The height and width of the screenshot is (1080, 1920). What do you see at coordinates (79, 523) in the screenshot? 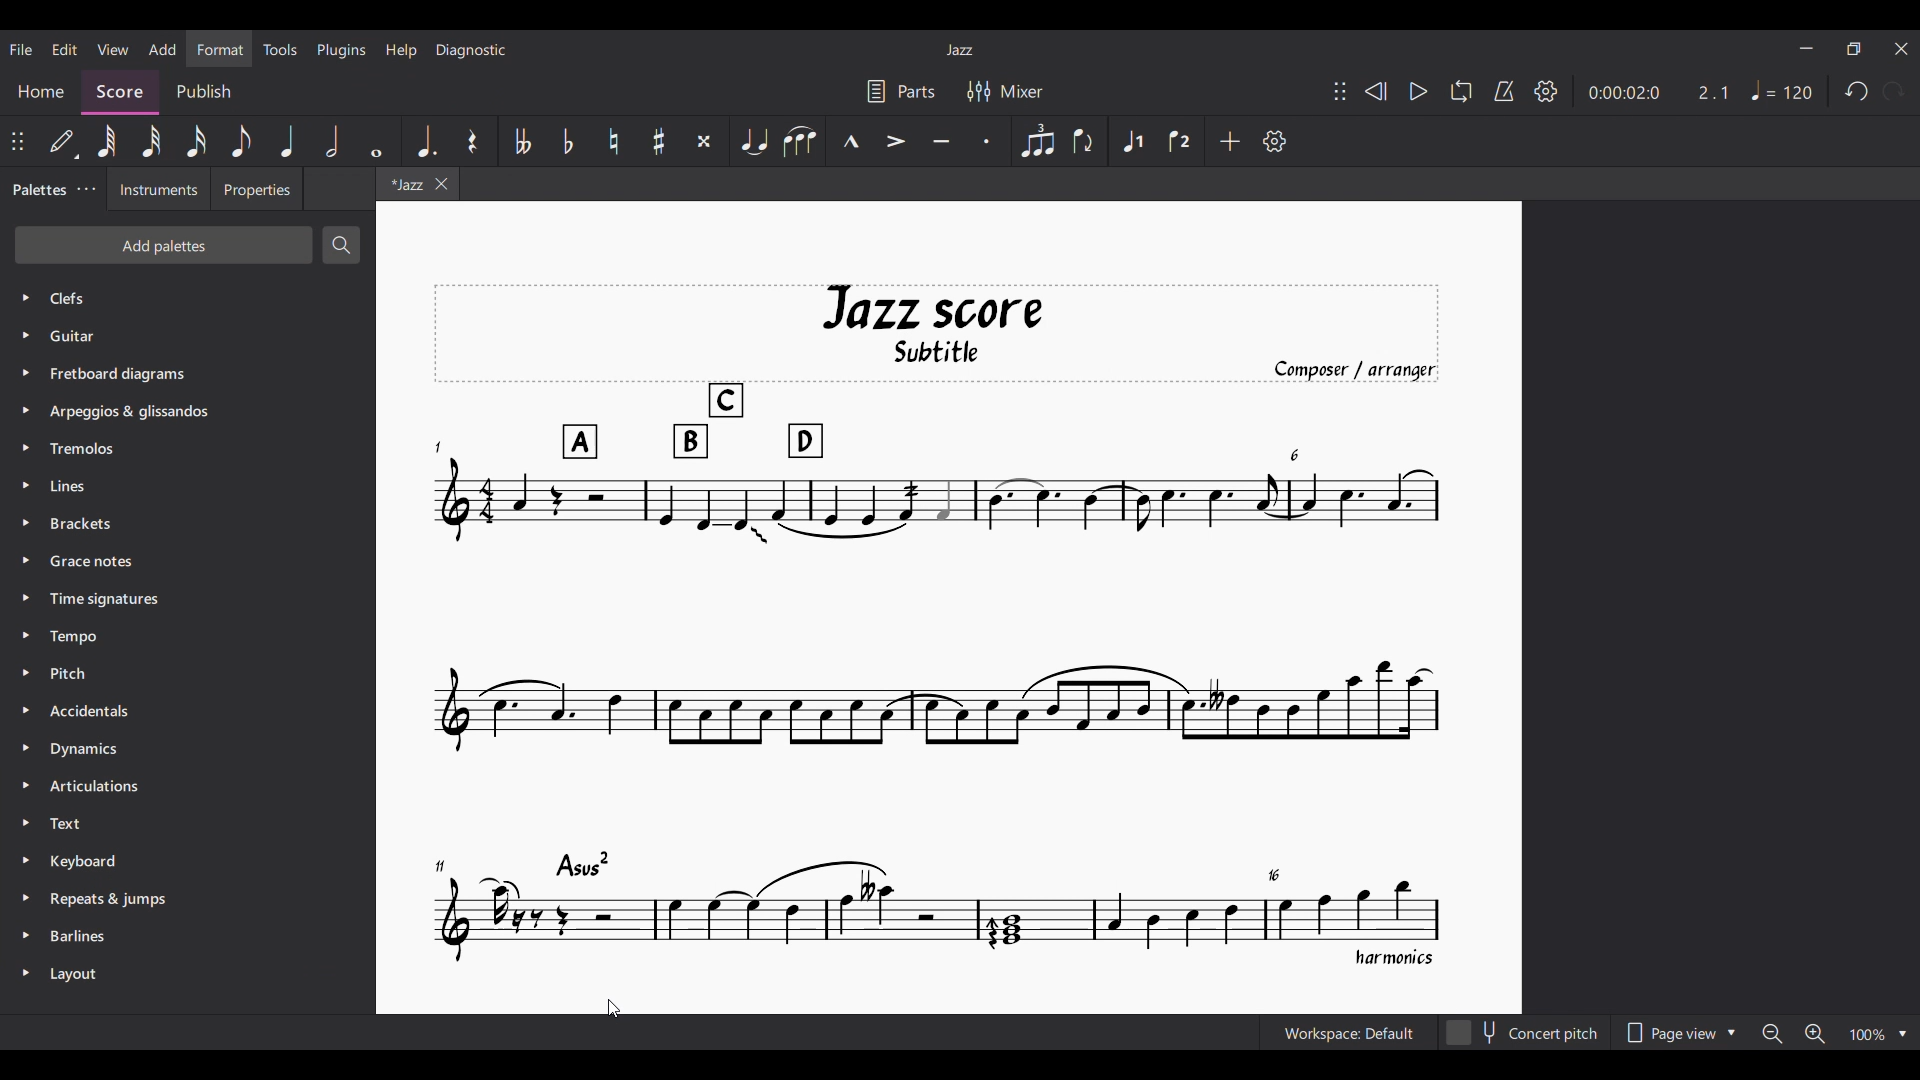
I see `Brackets` at bounding box center [79, 523].